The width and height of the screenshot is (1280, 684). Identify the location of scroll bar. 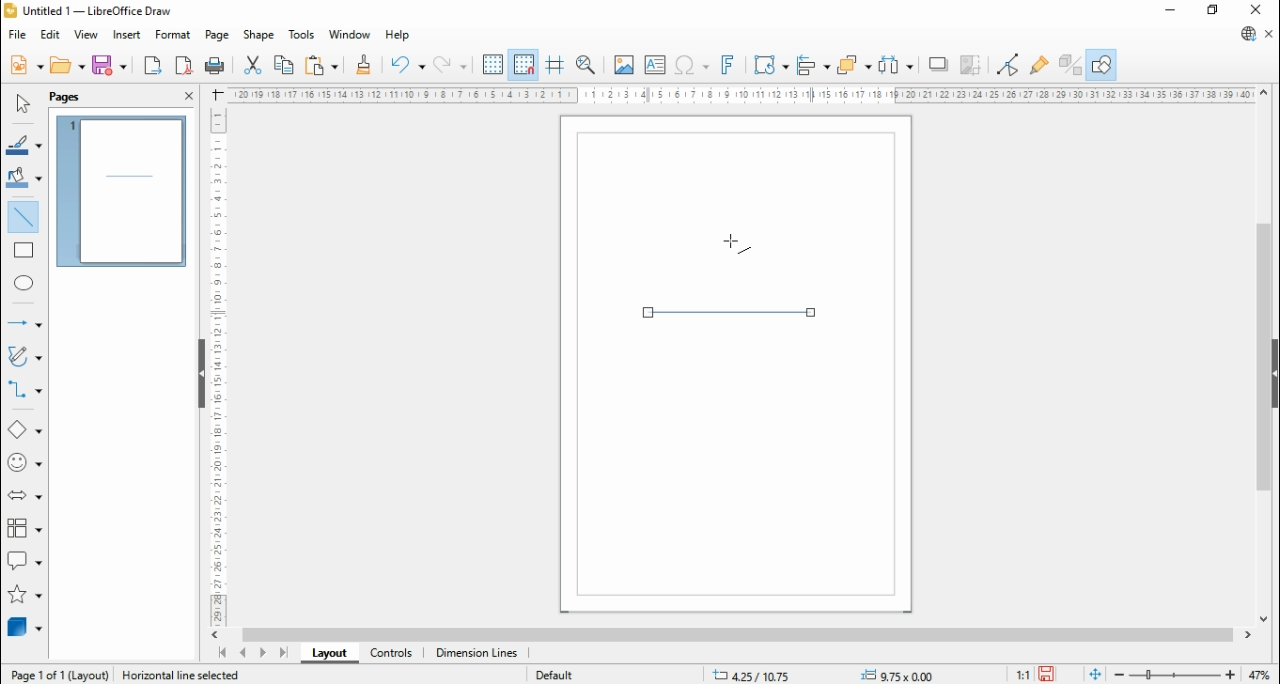
(737, 635).